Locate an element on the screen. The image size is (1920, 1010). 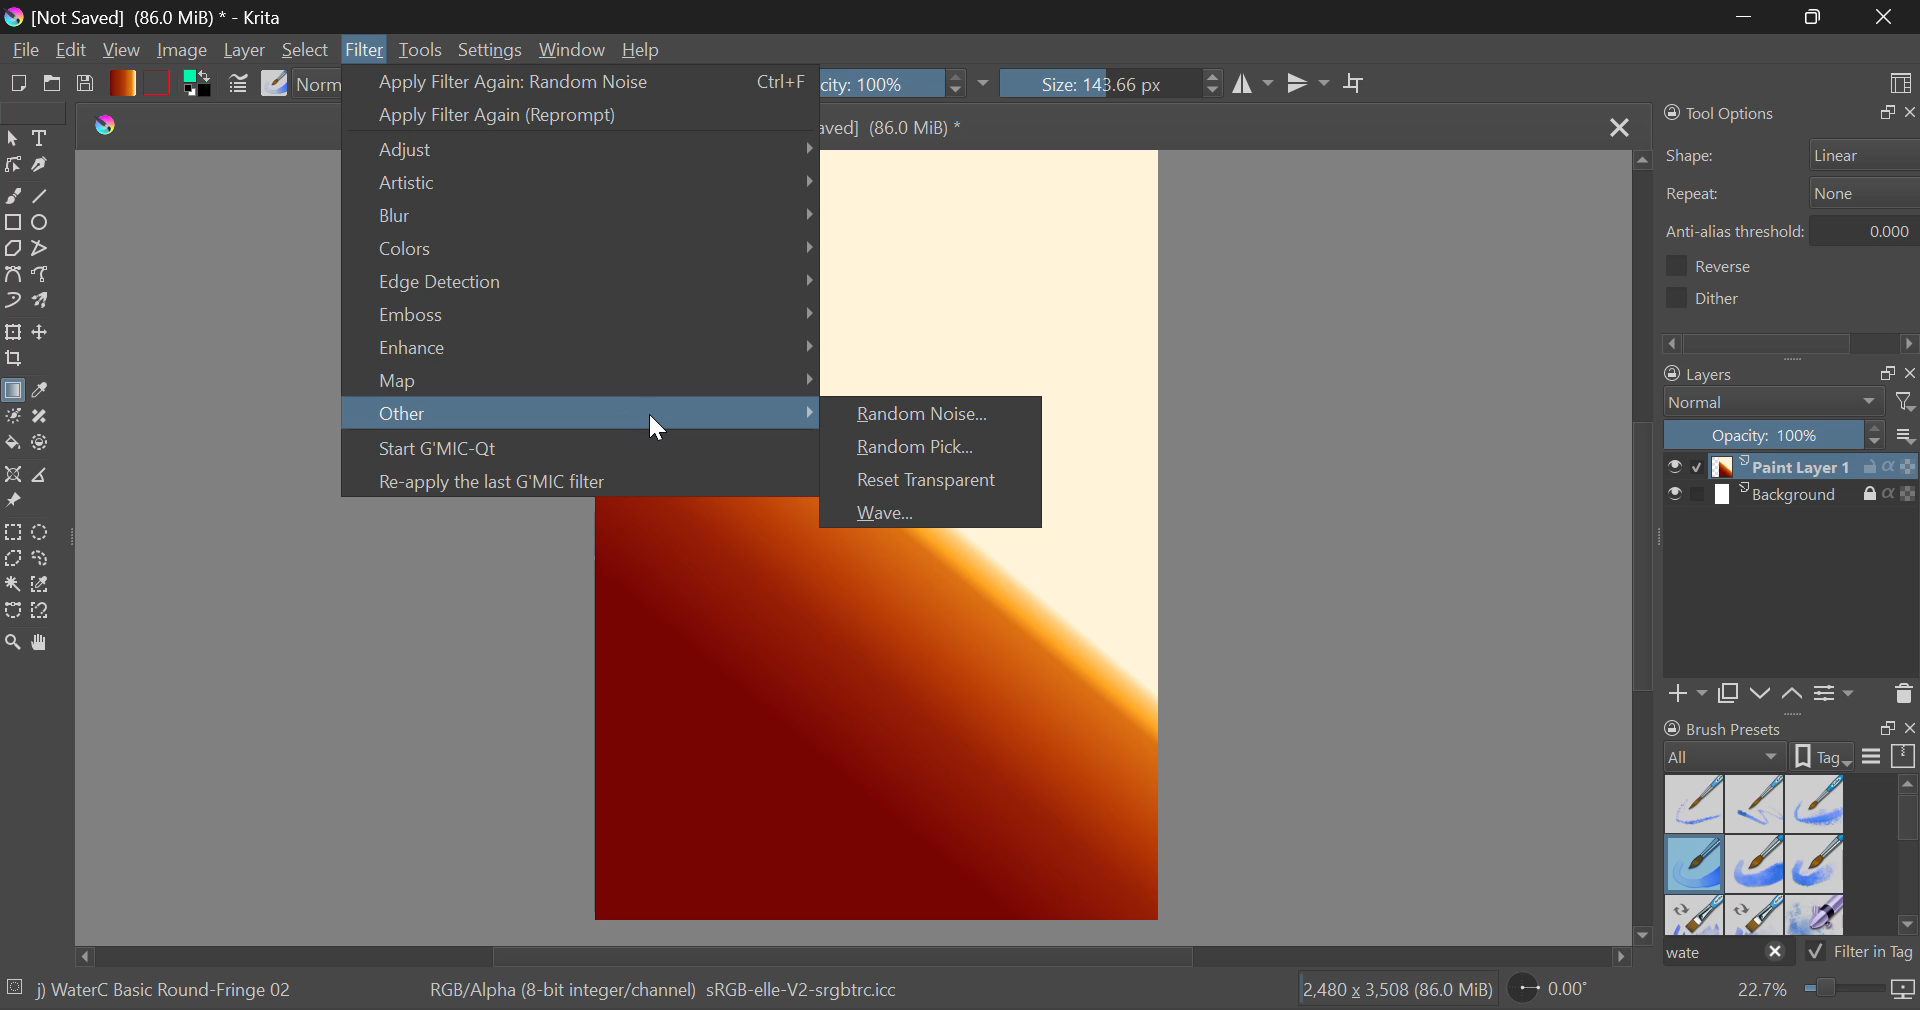
Gradient Fill is located at coordinates (14, 392).